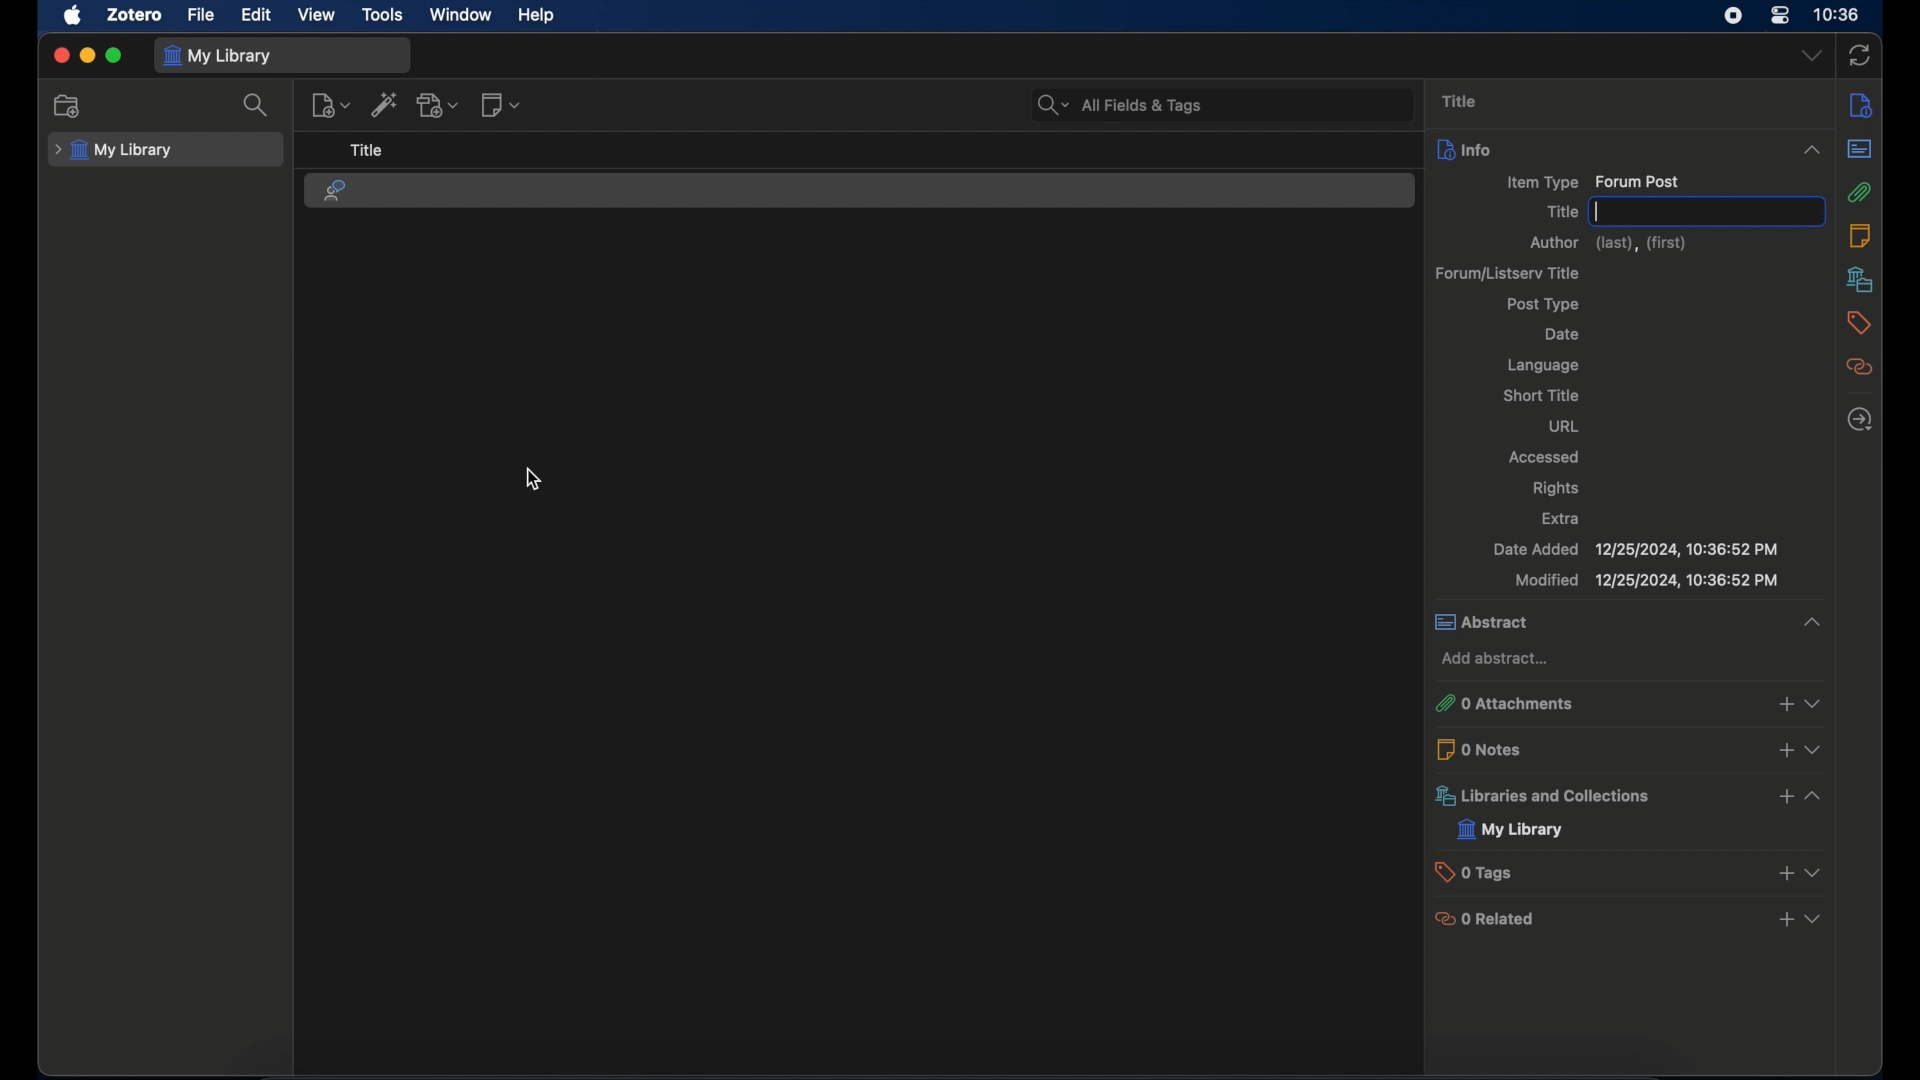 The height and width of the screenshot is (1080, 1920). What do you see at coordinates (1560, 518) in the screenshot?
I see `extra` at bounding box center [1560, 518].